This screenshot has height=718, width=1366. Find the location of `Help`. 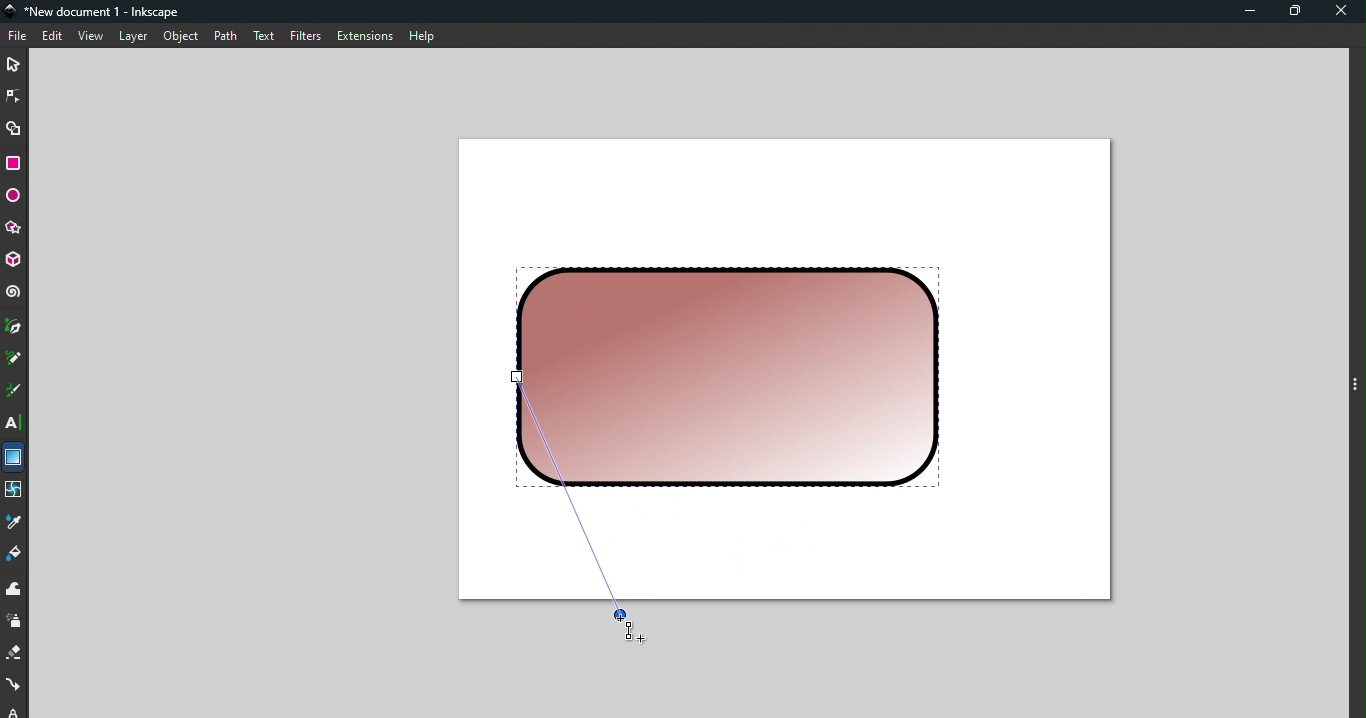

Help is located at coordinates (421, 33).